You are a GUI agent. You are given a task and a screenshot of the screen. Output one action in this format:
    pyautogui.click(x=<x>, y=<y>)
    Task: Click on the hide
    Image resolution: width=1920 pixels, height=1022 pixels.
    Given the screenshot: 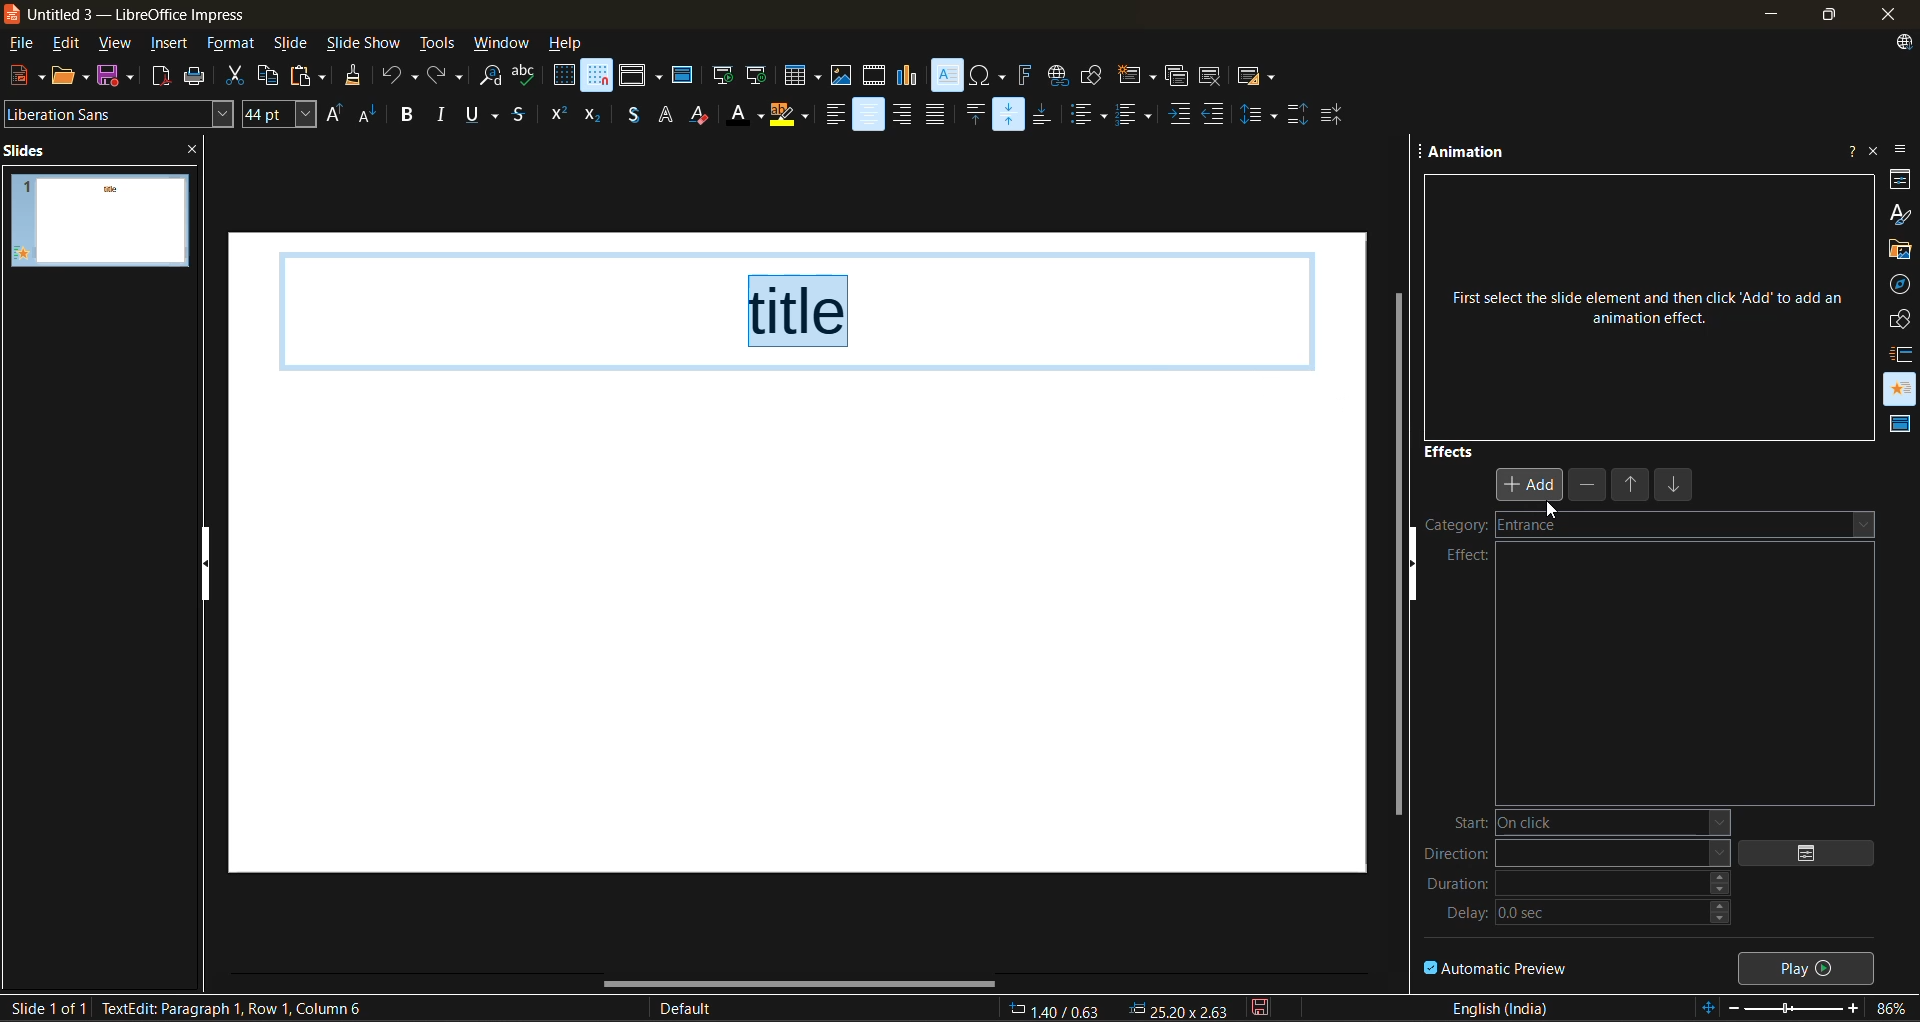 What is the action you would take?
    pyautogui.click(x=209, y=563)
    